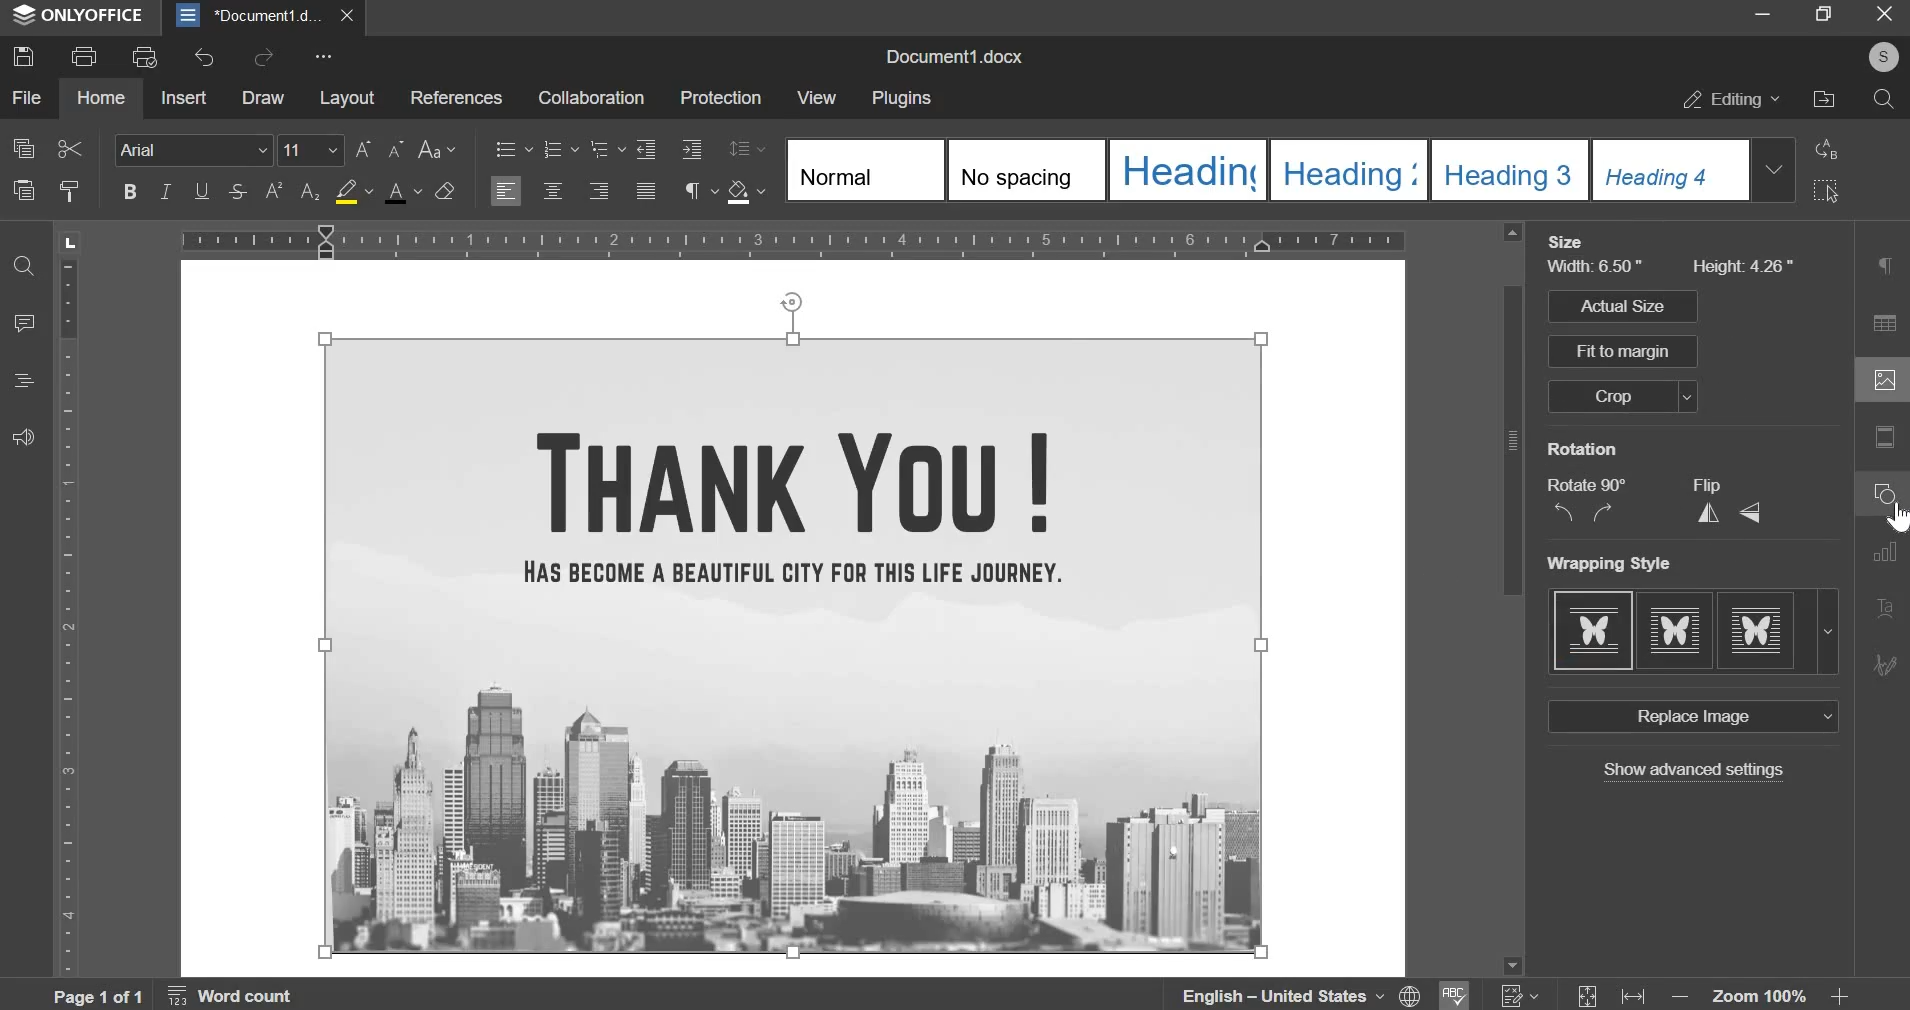 This screenshot has height=1010, width=1910. I want to click on plugins, so click(901, 99).